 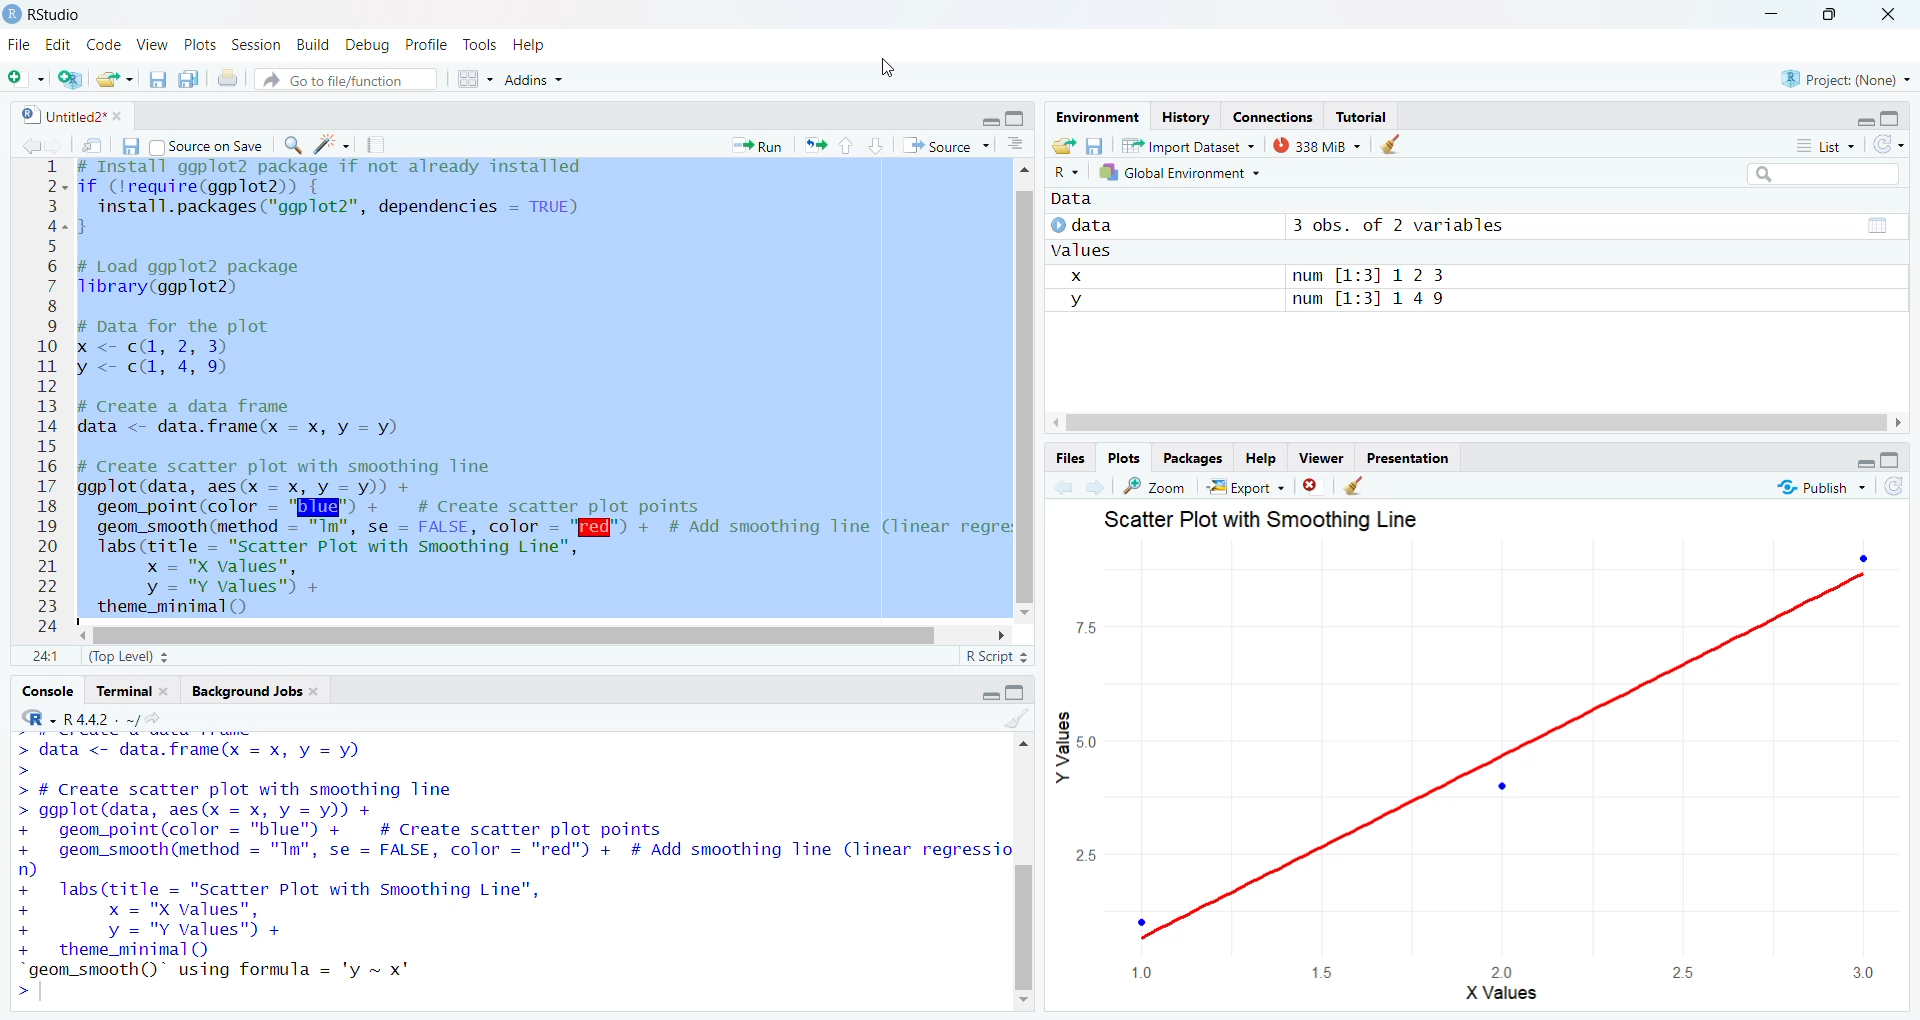 What do you see at coordinates (1028, 397) in the screenshot?
I see `vertical scroll bar` at bounding box center [1028, 397].